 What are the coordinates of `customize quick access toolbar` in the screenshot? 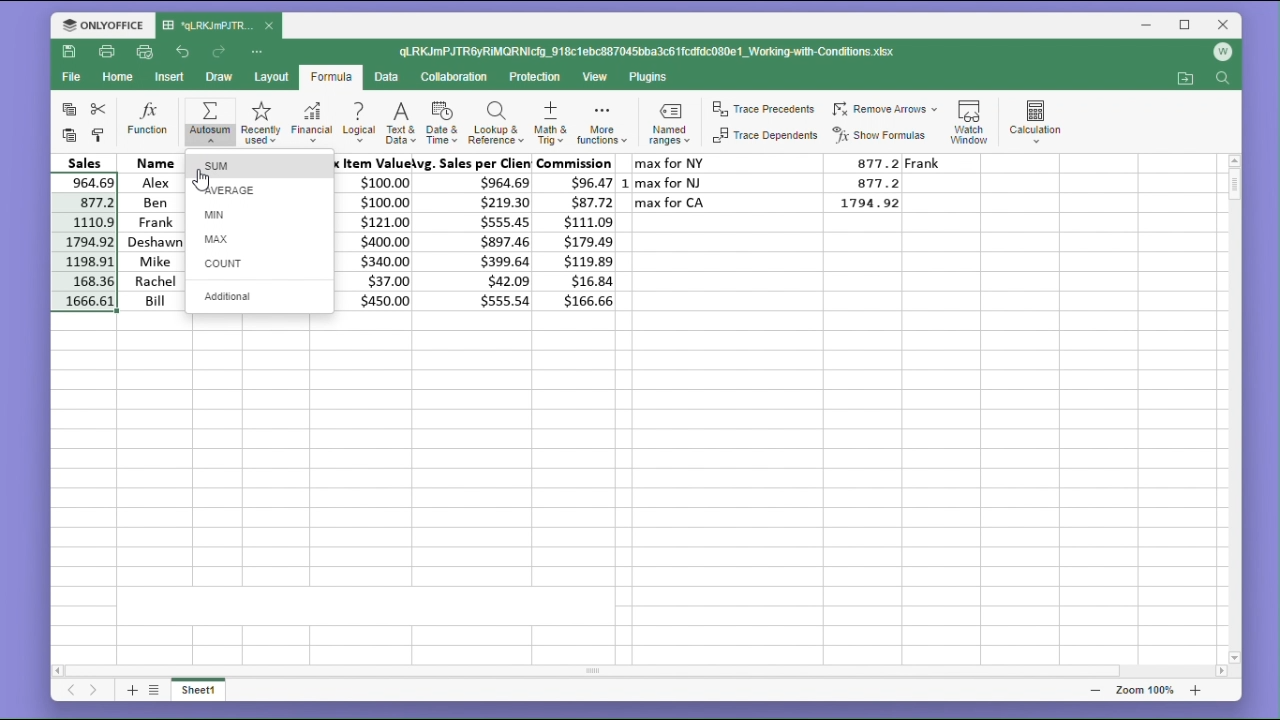 It's located at (264, 51).